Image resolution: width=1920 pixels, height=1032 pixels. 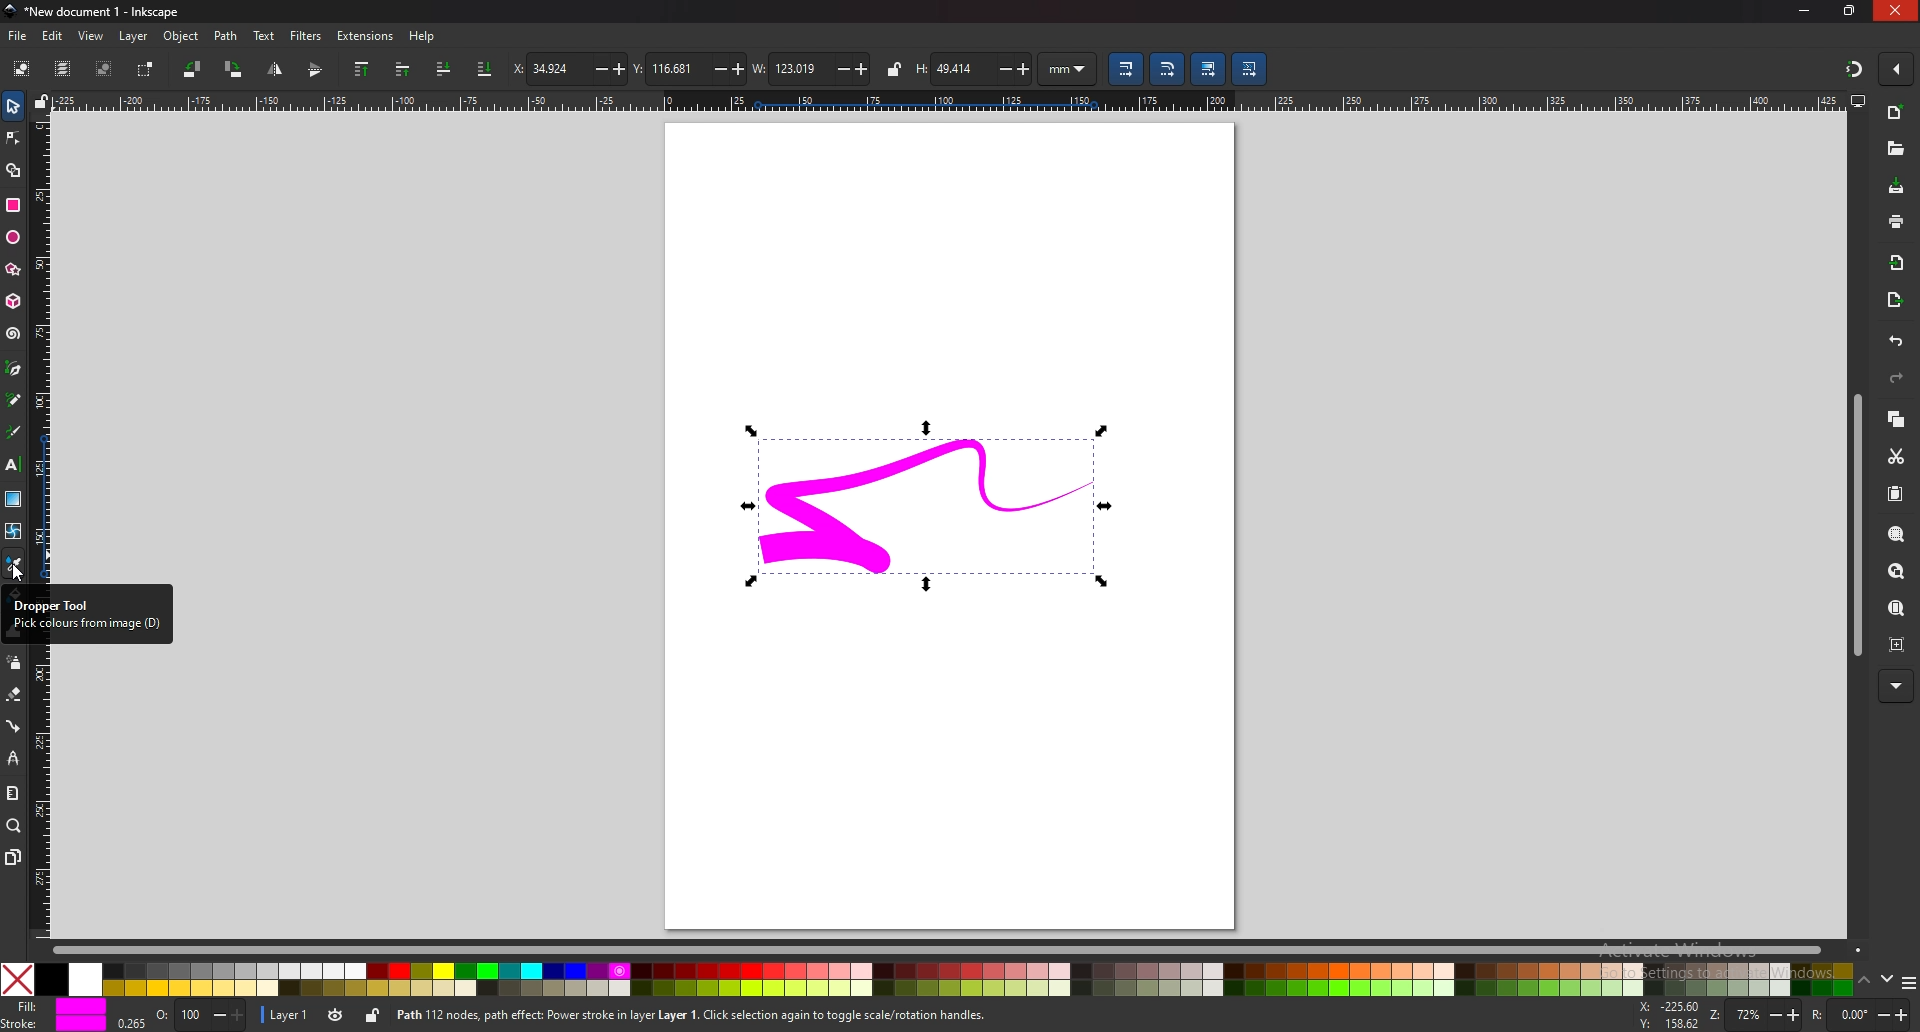 I want to click on shape builder, so click(x=13, y=171).